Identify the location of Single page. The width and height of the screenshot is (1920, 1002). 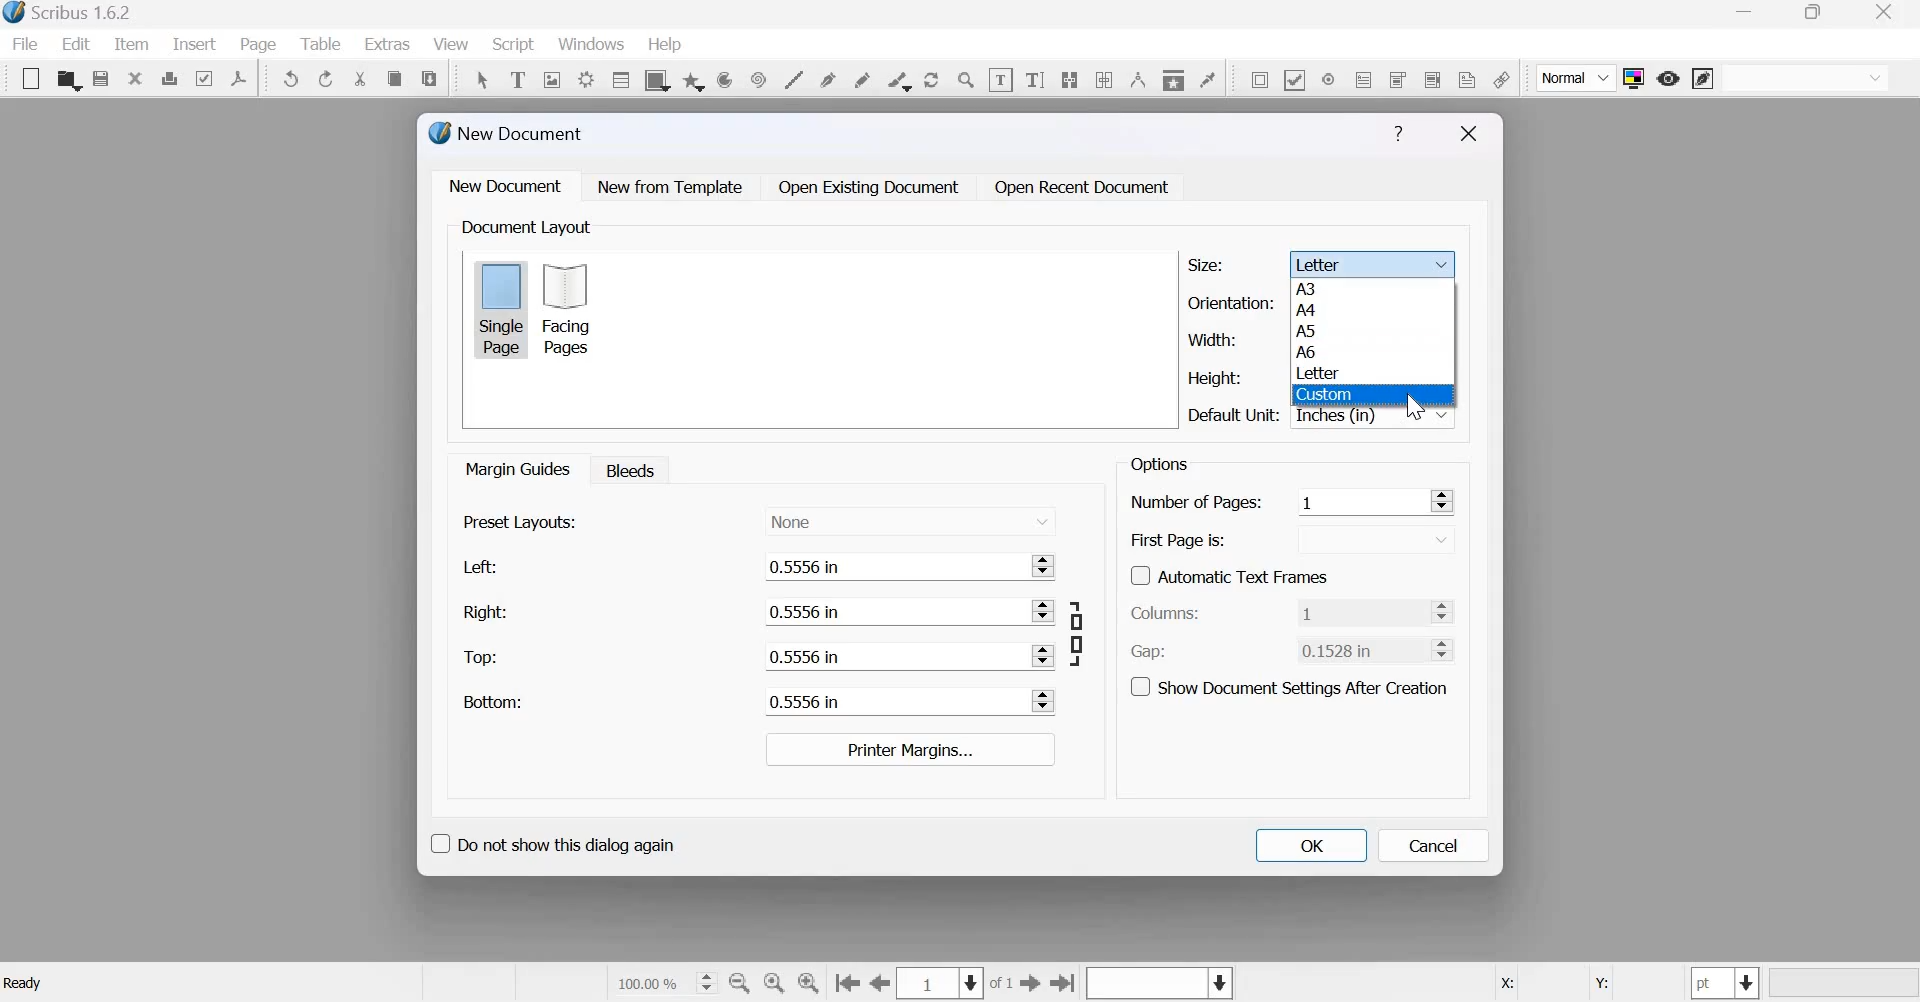
(501, 308).